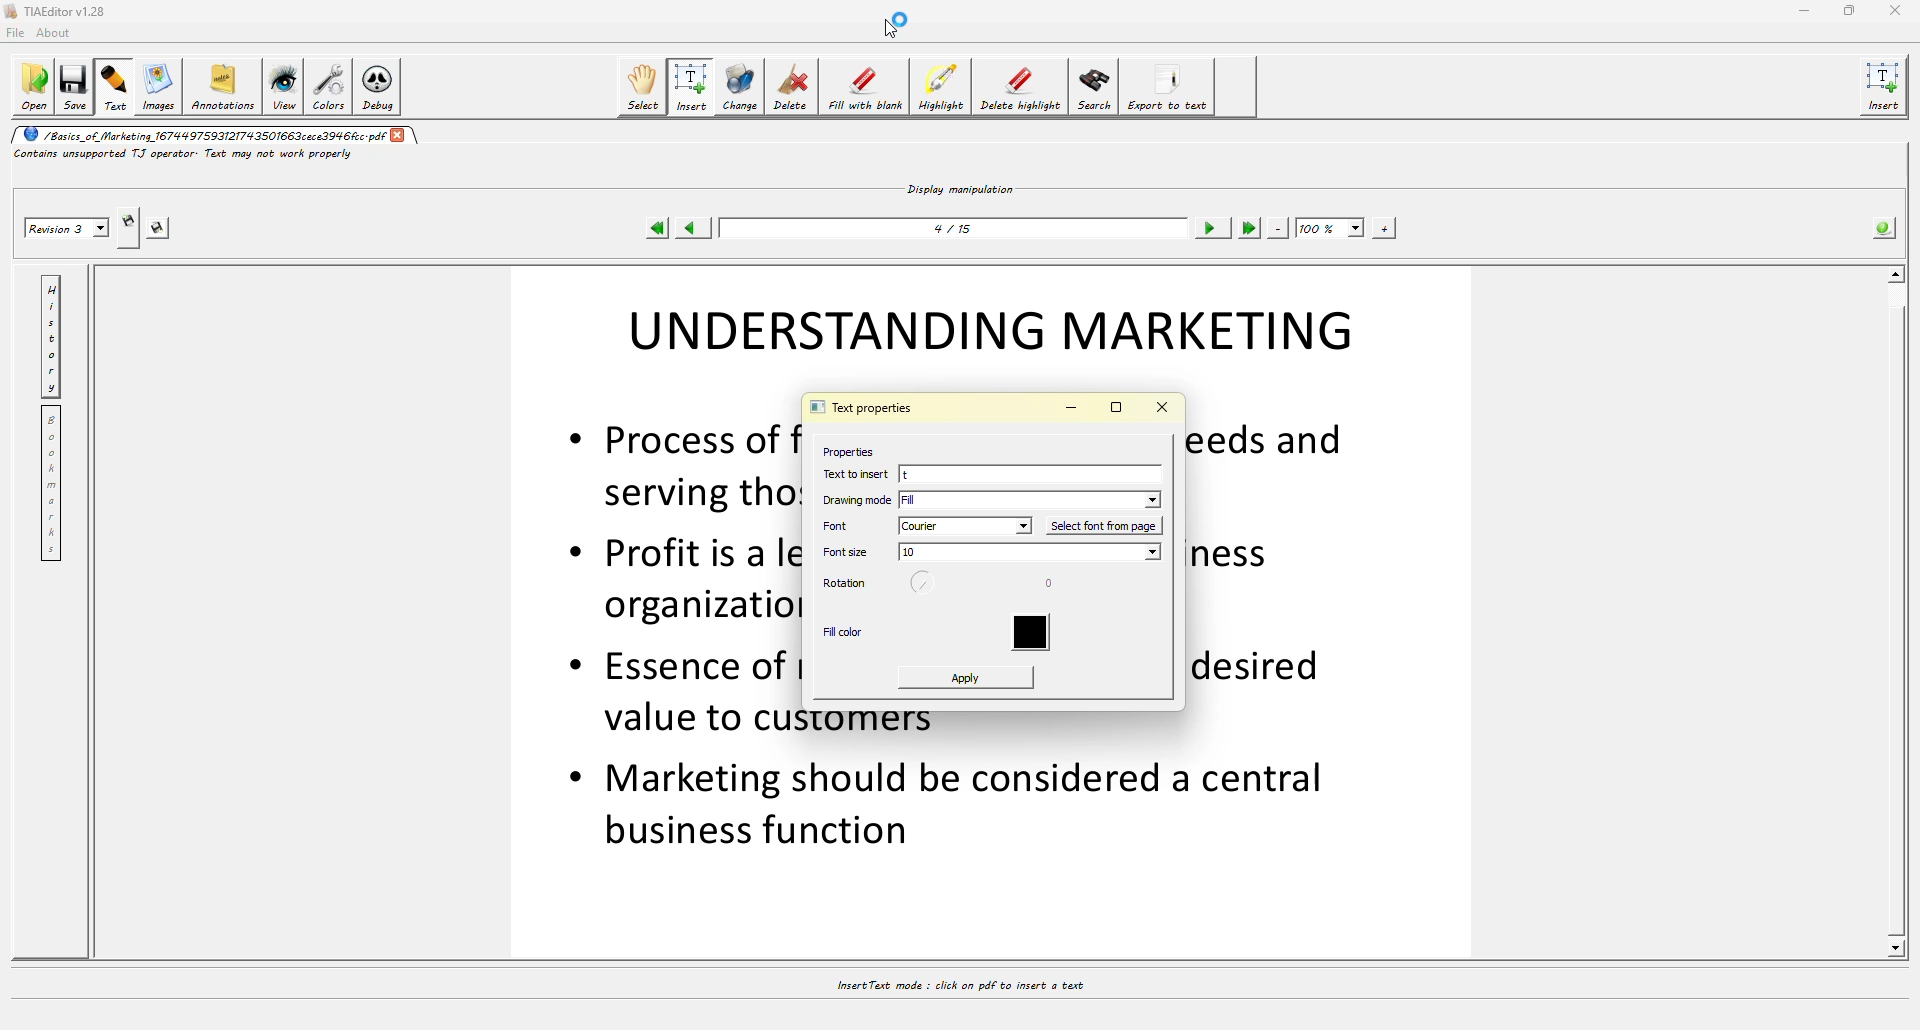 This screenshot has height=1030, width=1920. I want to click on /Basics_of_Marketing_ 1674497593121743501663cece3946fcc.pdf, so click(204, 134).